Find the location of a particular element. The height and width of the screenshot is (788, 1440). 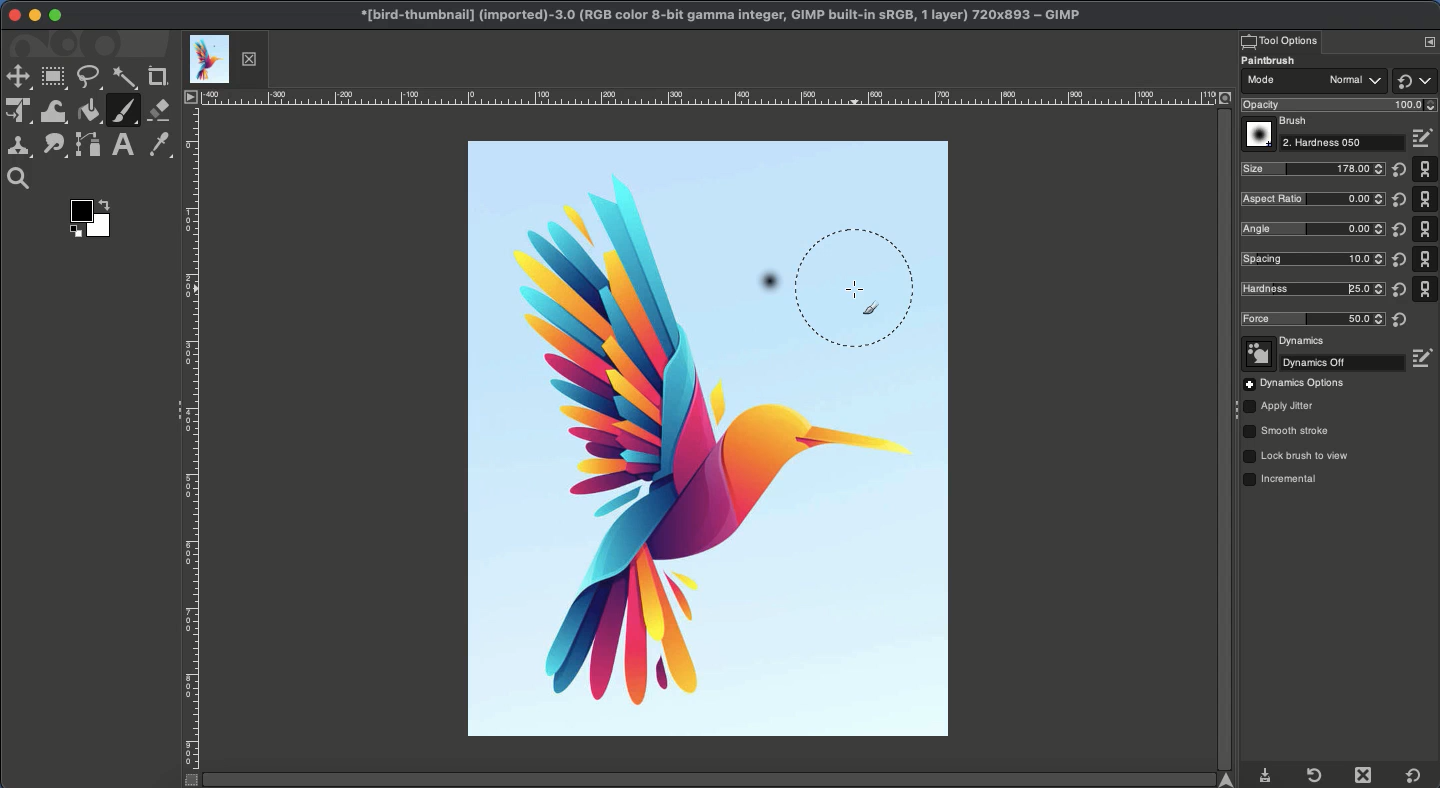

image is located at coordinates (600, 285).